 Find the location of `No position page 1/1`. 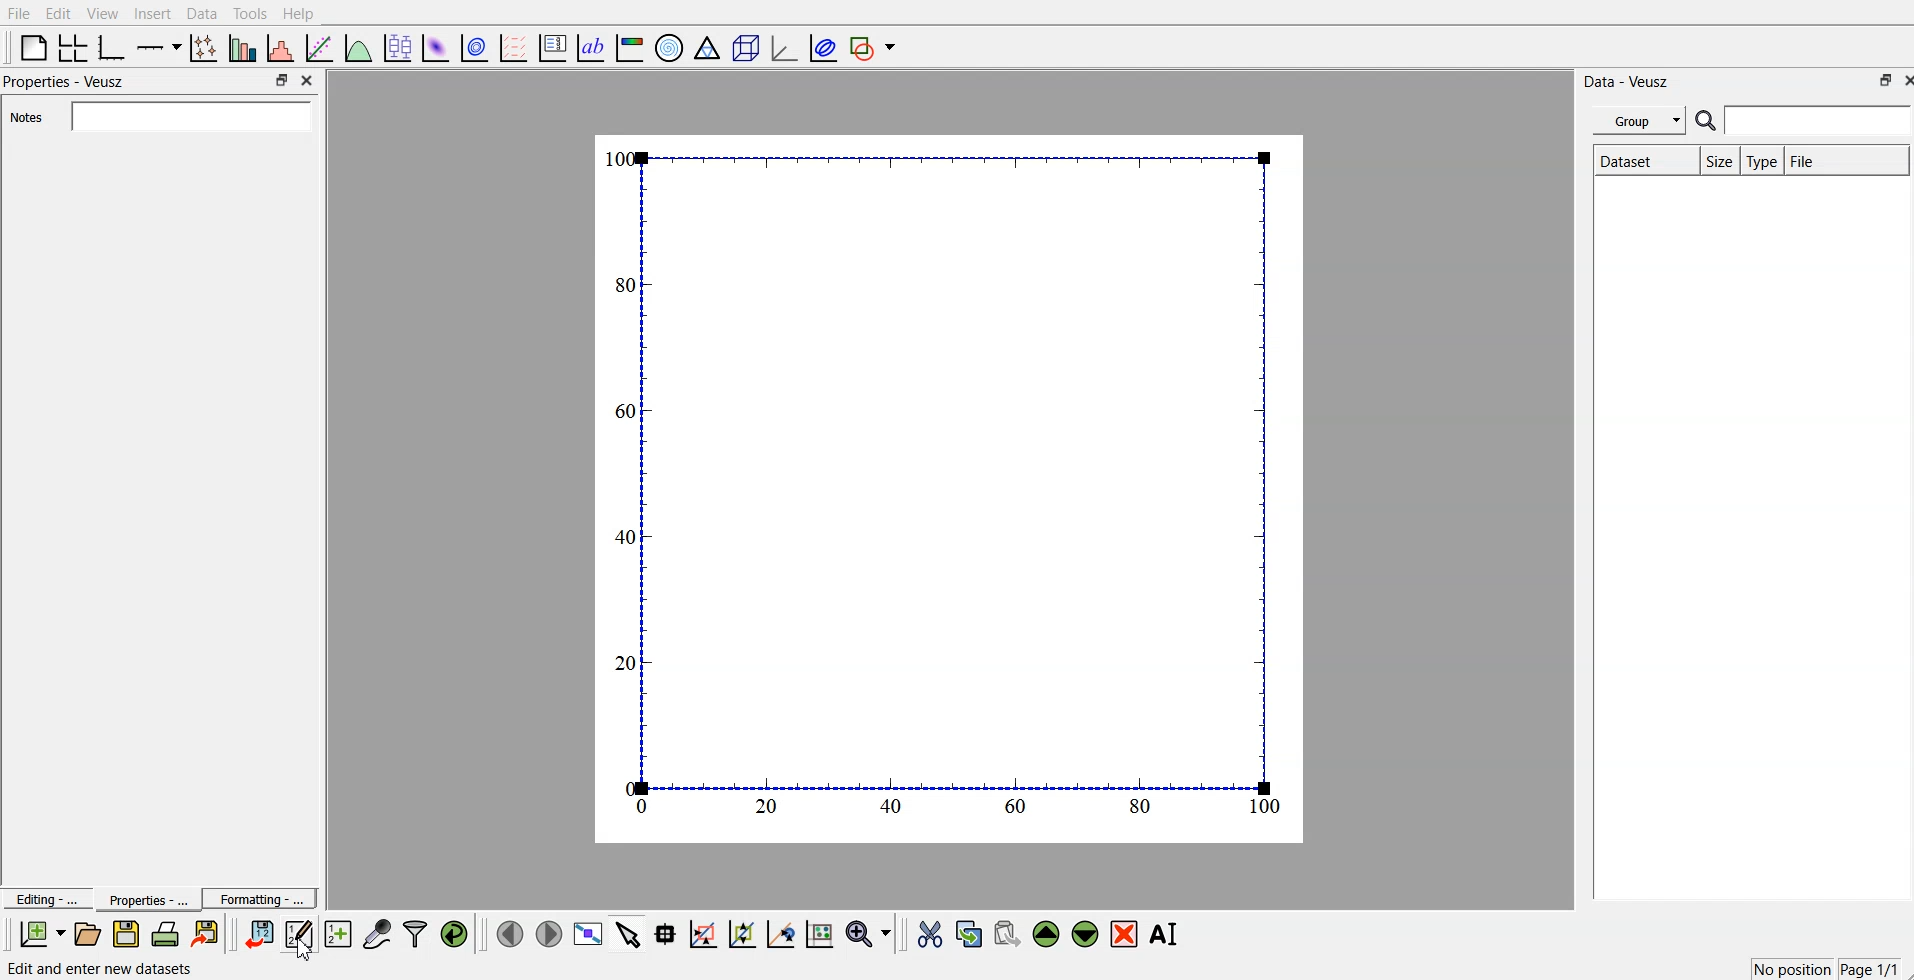

No position page 1/1 is located at coordinates (1824, 968).